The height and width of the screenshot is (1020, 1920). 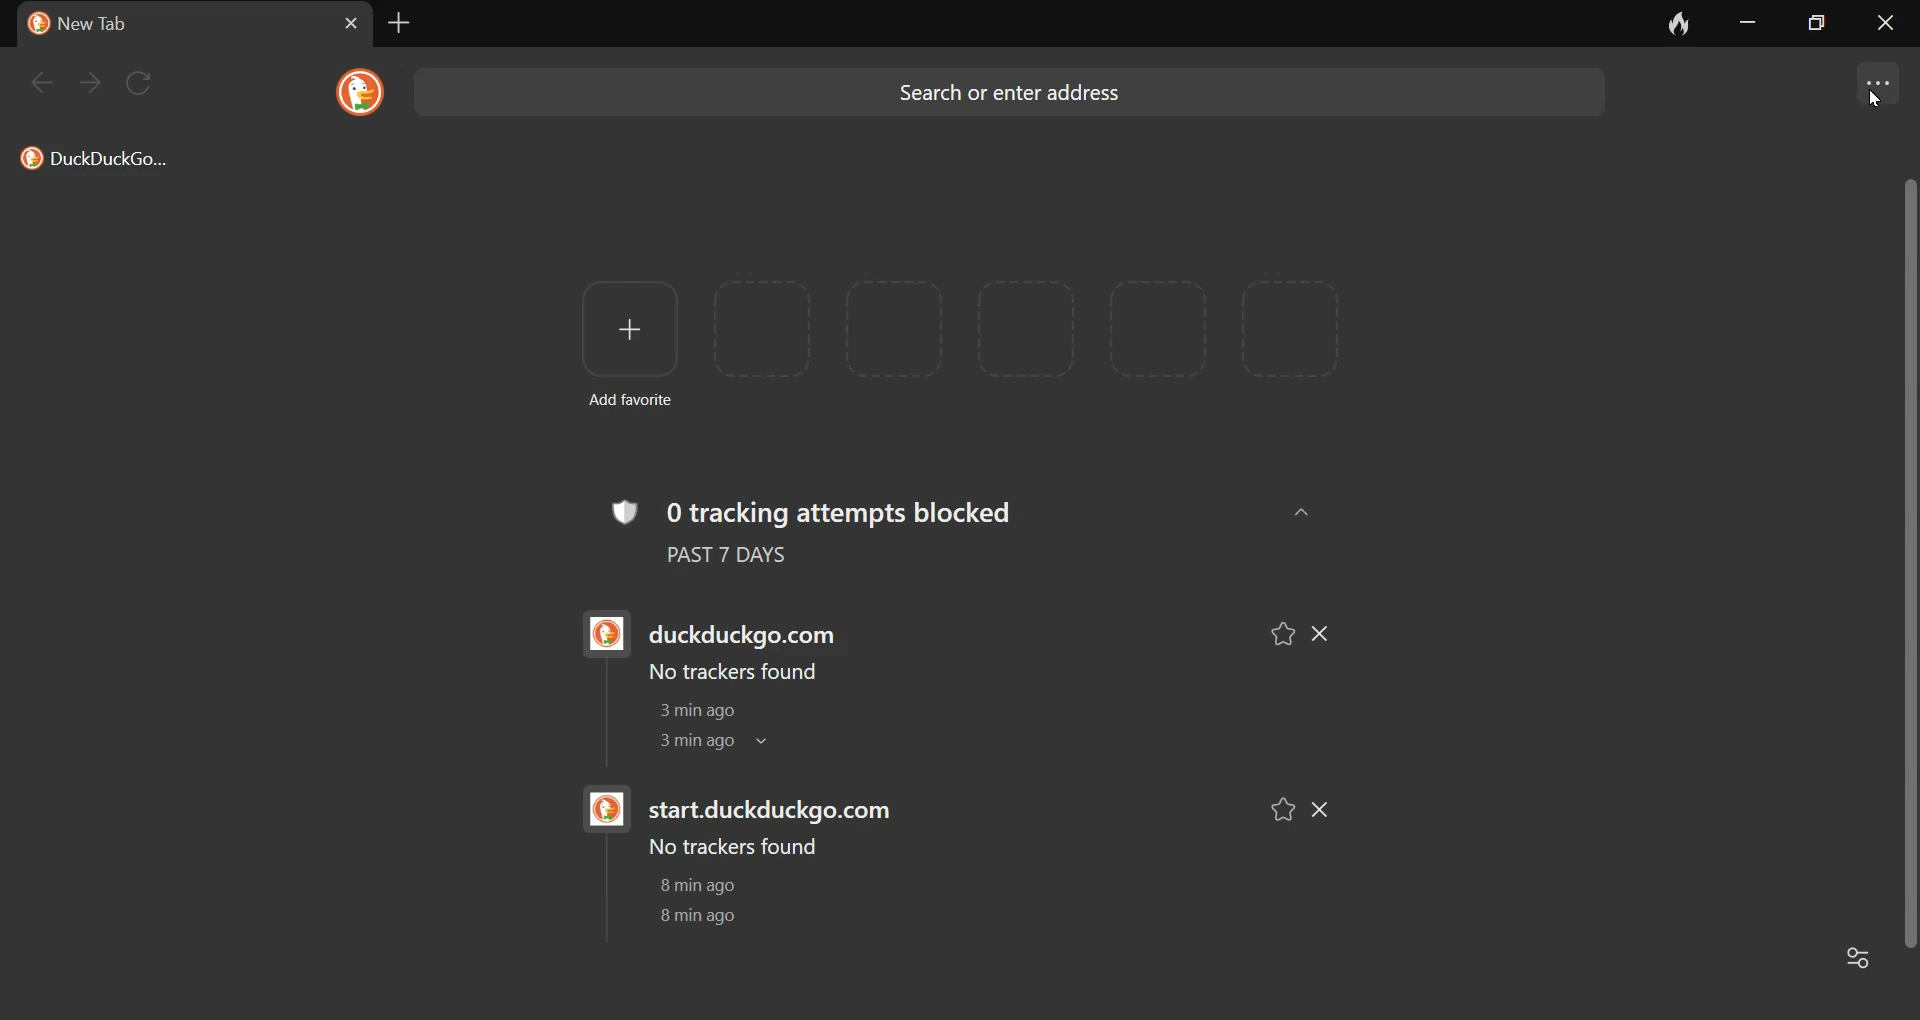 What do you see at coordinates (1328, 808) in the screenshot?
I see `cancel` at bounding box center [1328, 808].